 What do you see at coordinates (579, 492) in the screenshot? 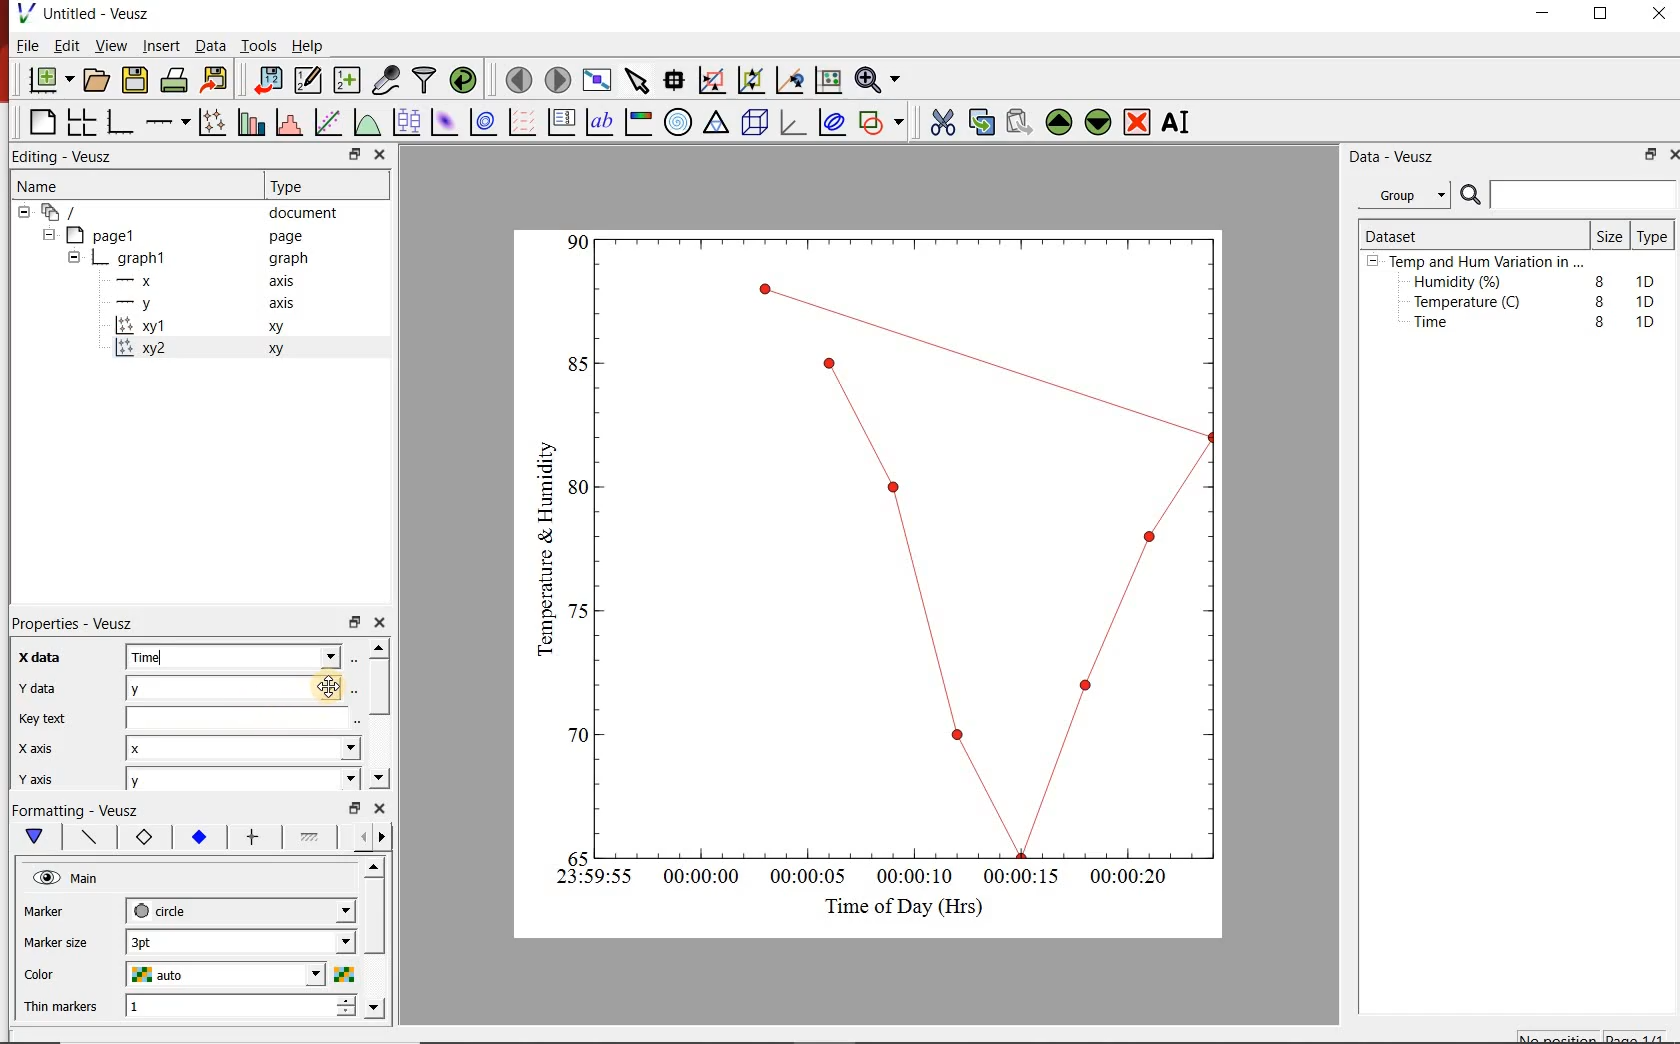
I see `0.6` at bounding box center [579, 492].